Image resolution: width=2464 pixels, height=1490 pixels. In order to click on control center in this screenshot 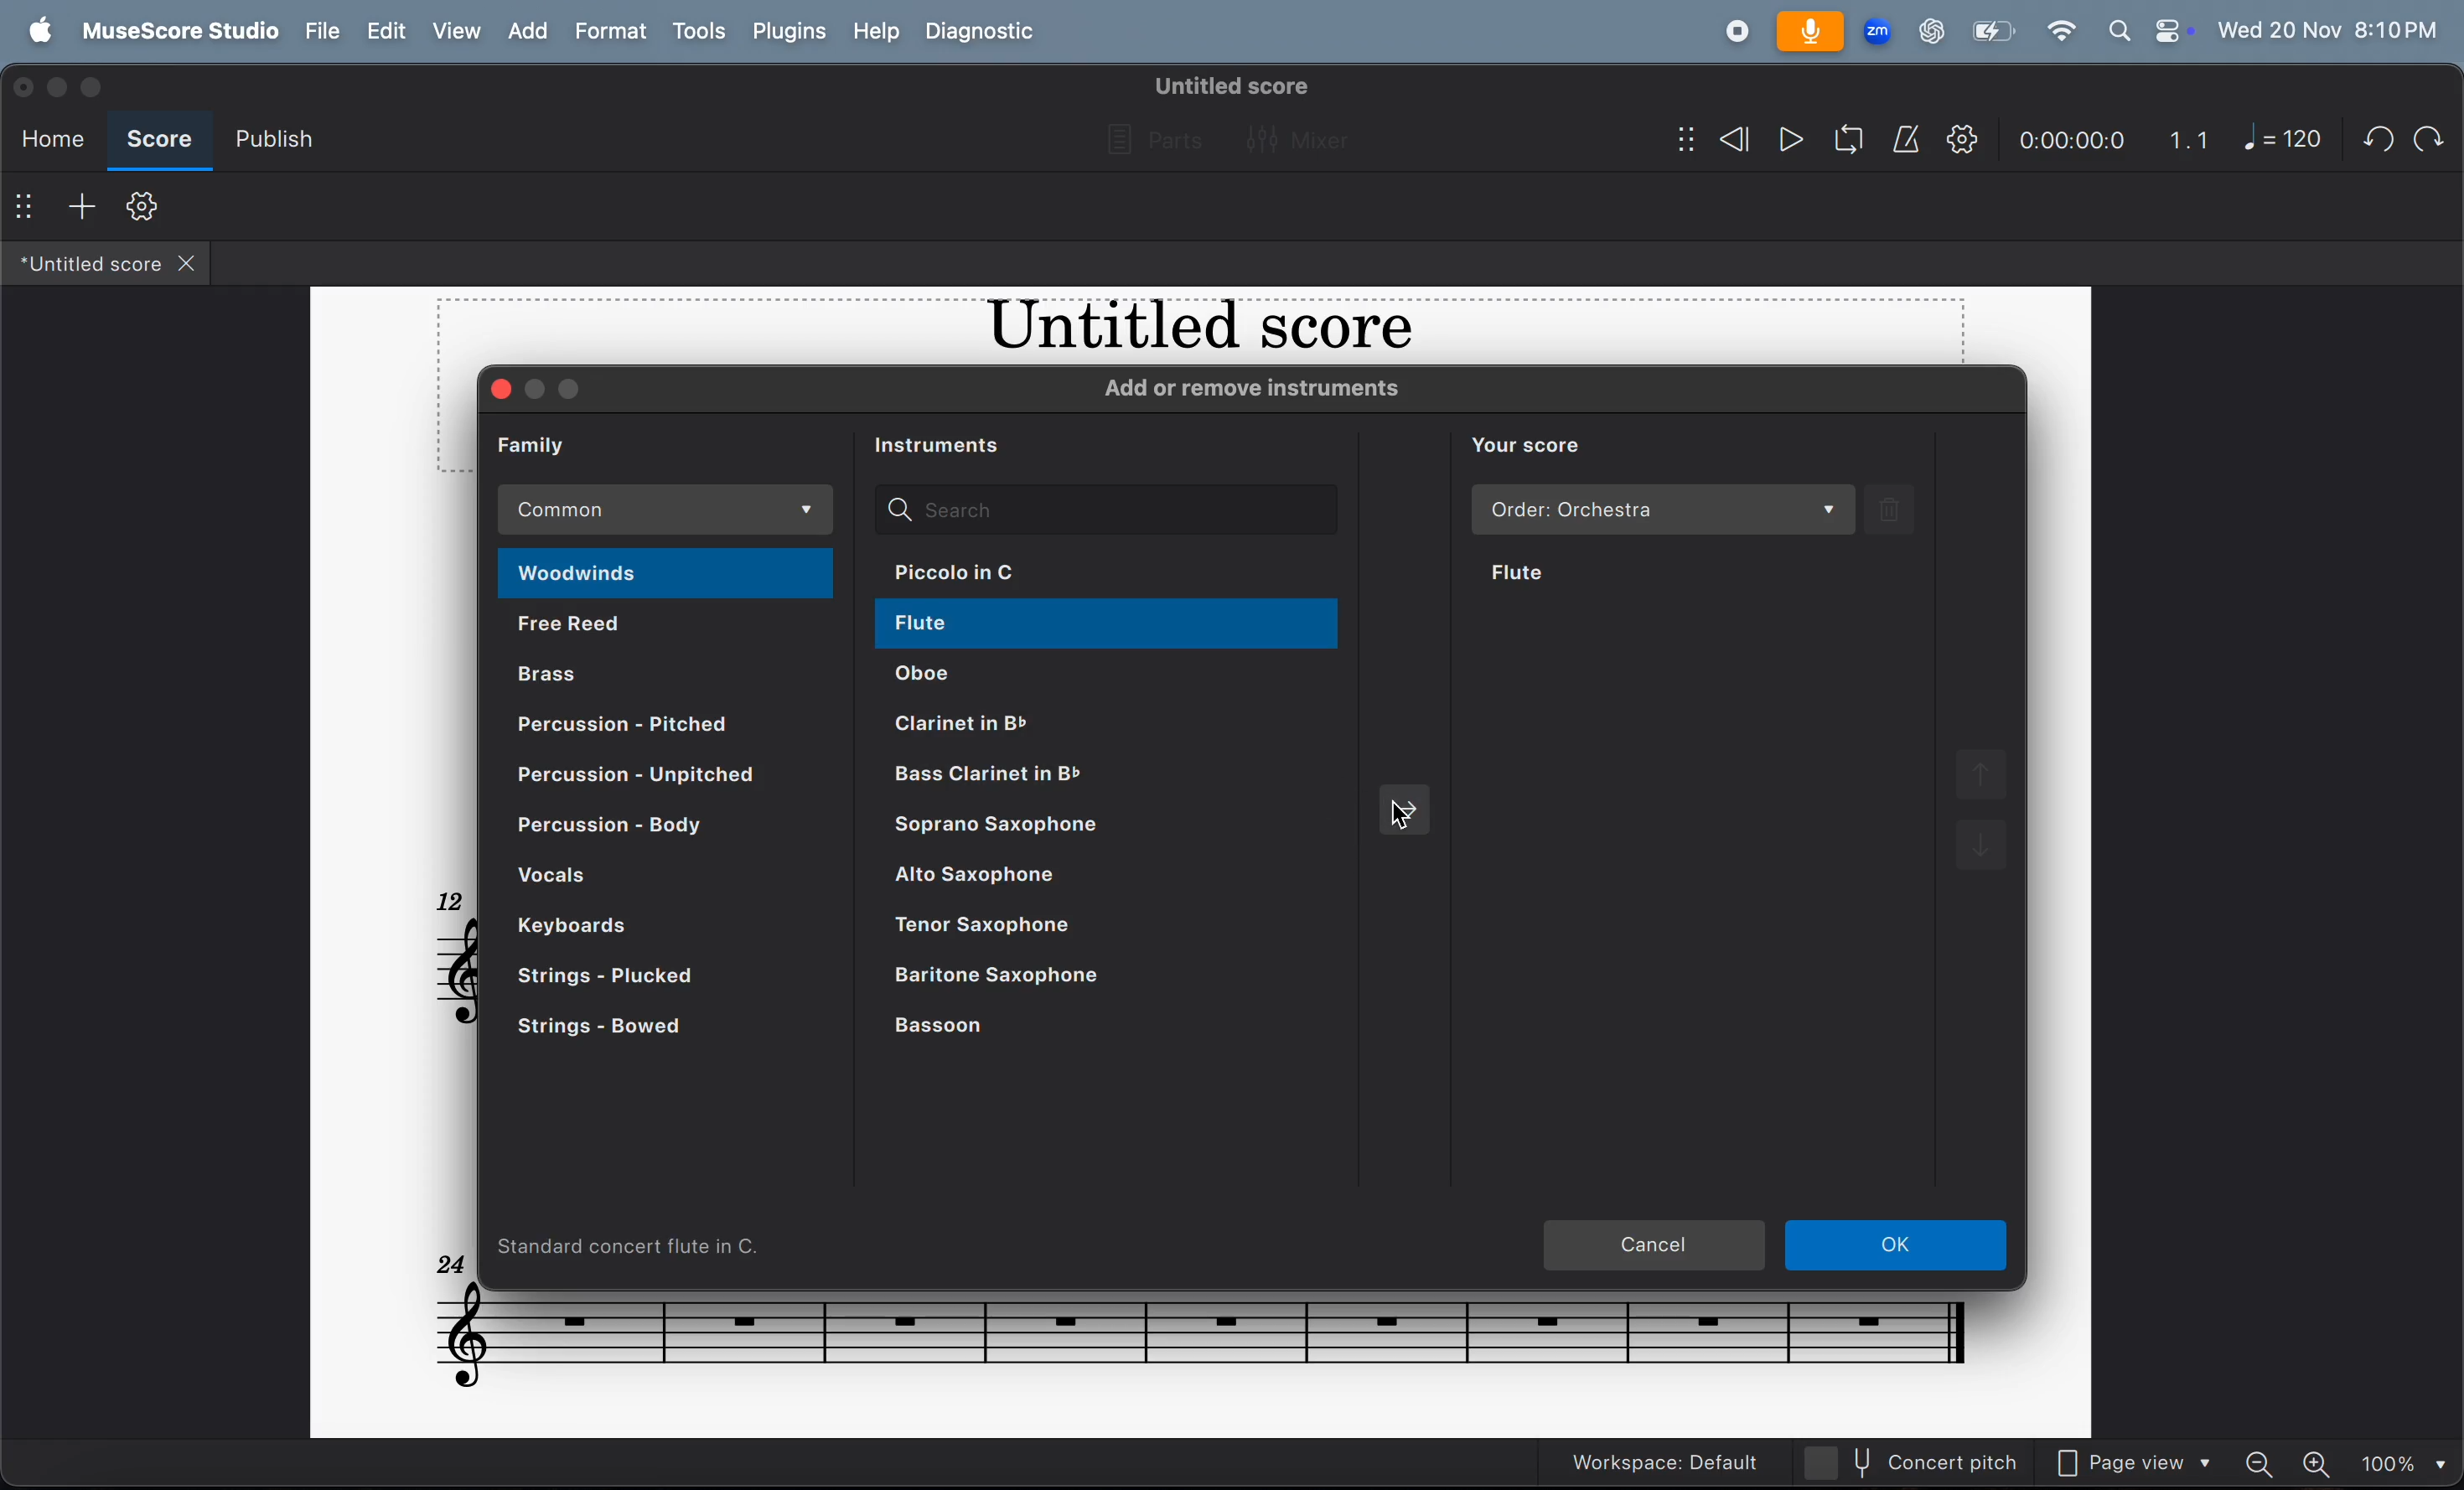, I will do `click(2170, 28)`.